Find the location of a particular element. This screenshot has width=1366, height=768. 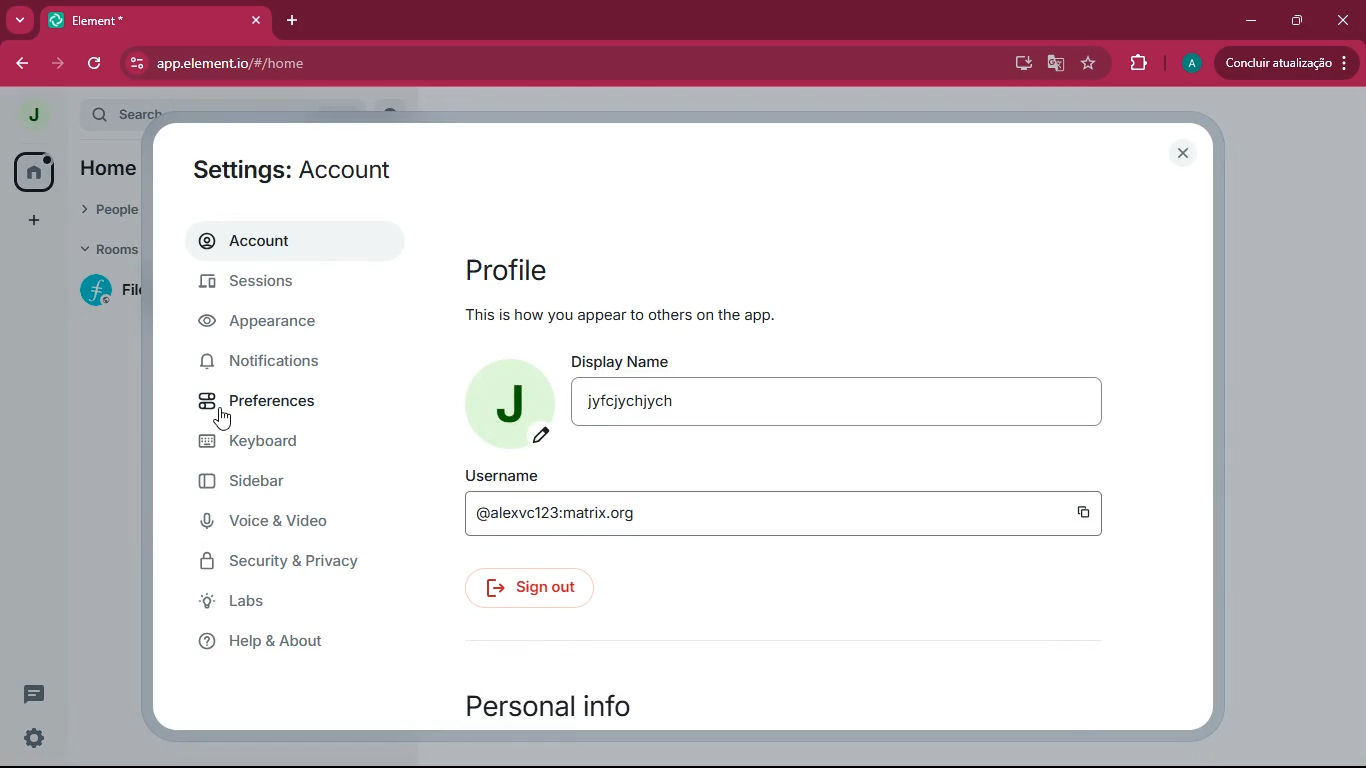

add is located at coordinates (30, 220).